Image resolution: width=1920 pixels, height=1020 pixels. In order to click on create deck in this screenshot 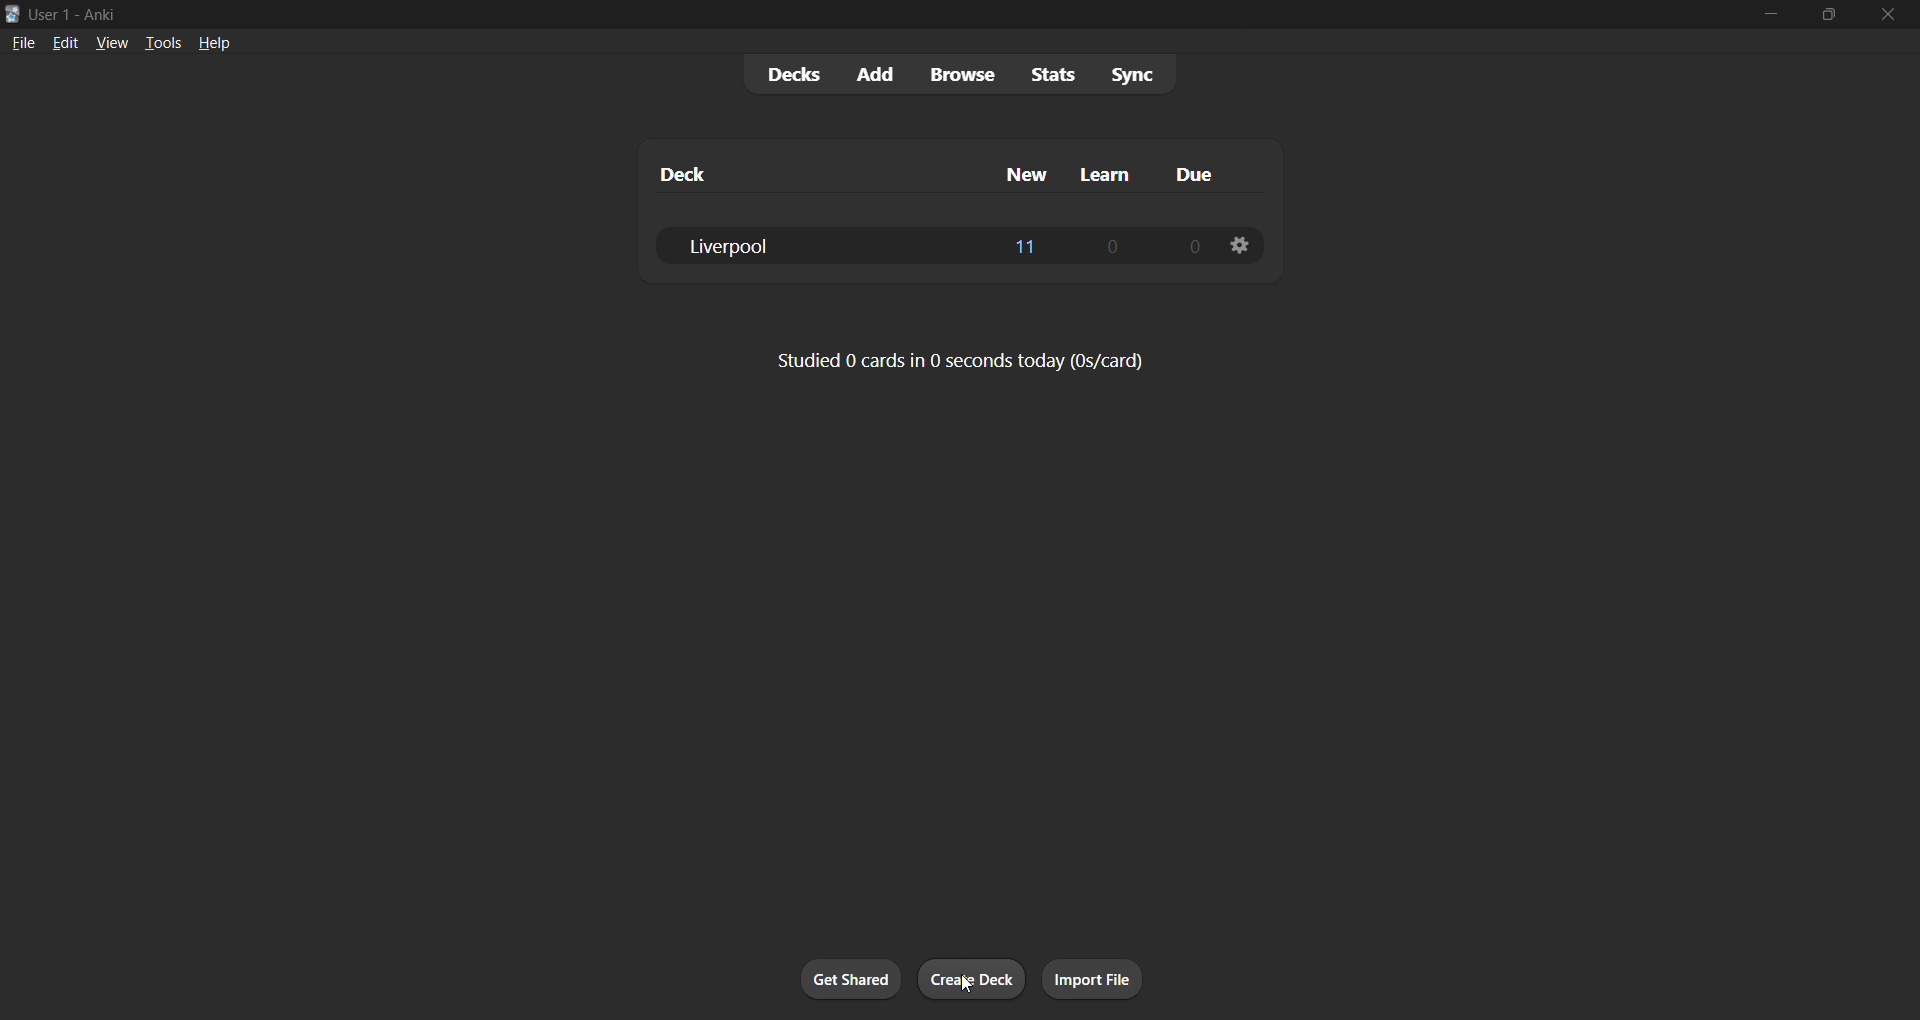, I will do `click(977, 981)`.